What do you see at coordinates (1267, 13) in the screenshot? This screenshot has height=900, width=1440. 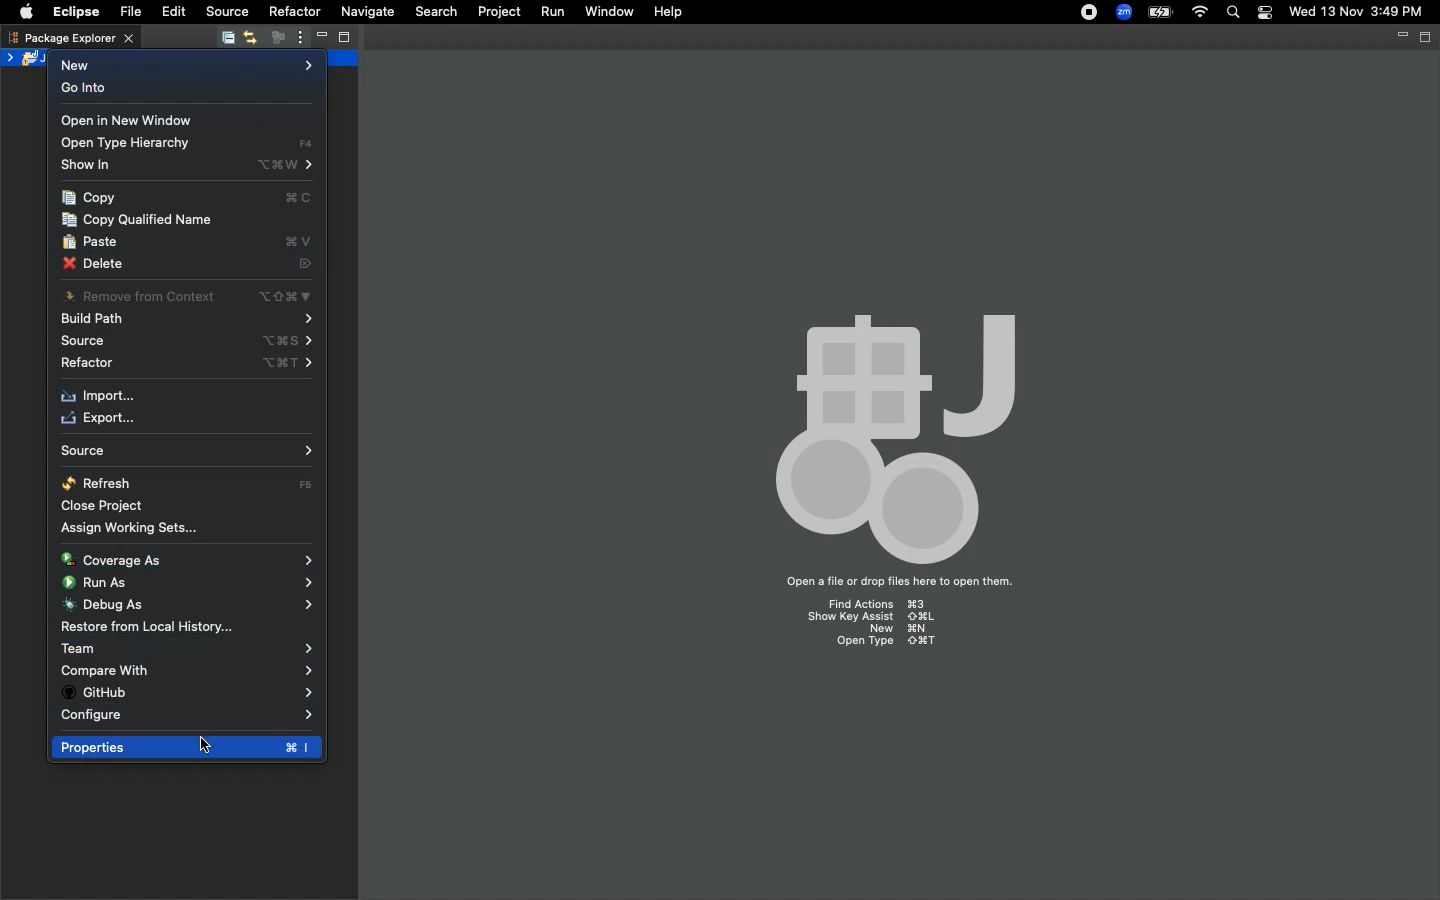 I see `Notification` at bounding box center [1267, 13].